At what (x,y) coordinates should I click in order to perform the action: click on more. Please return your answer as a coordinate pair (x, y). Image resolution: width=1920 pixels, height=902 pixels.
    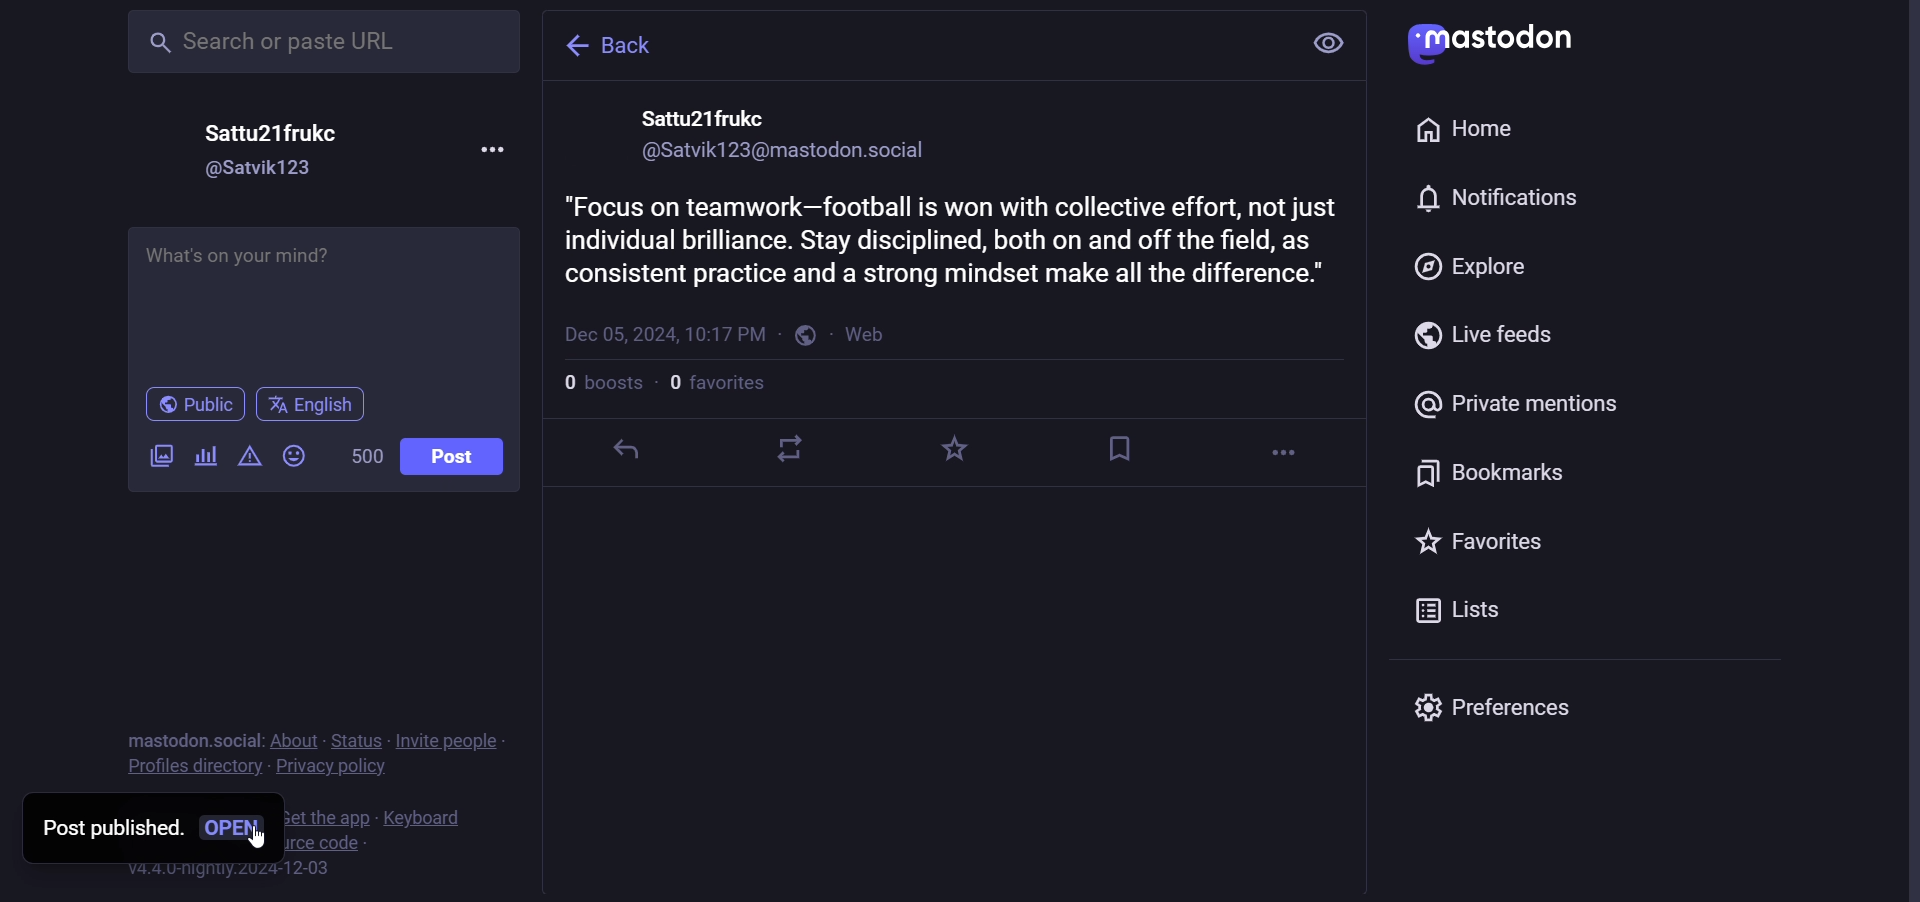
    Looking at the image, I should click on (1279, 449).